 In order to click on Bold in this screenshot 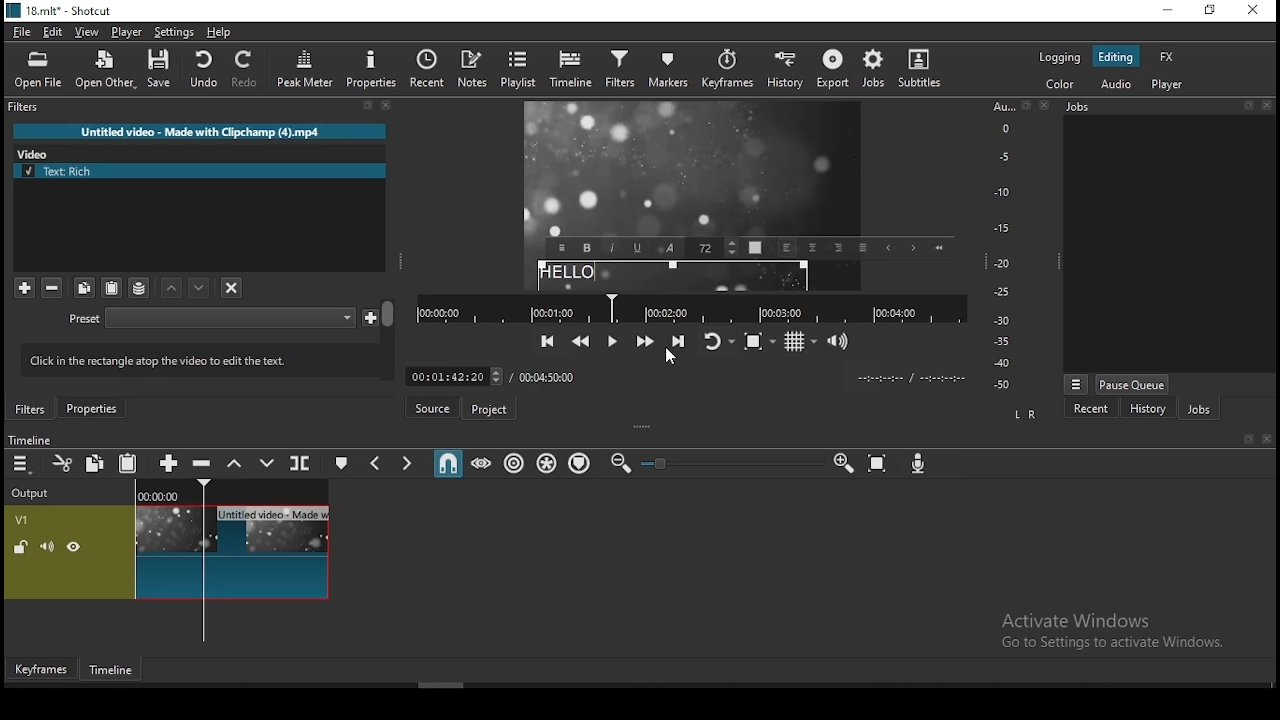, I will do `click(587, 248)`.